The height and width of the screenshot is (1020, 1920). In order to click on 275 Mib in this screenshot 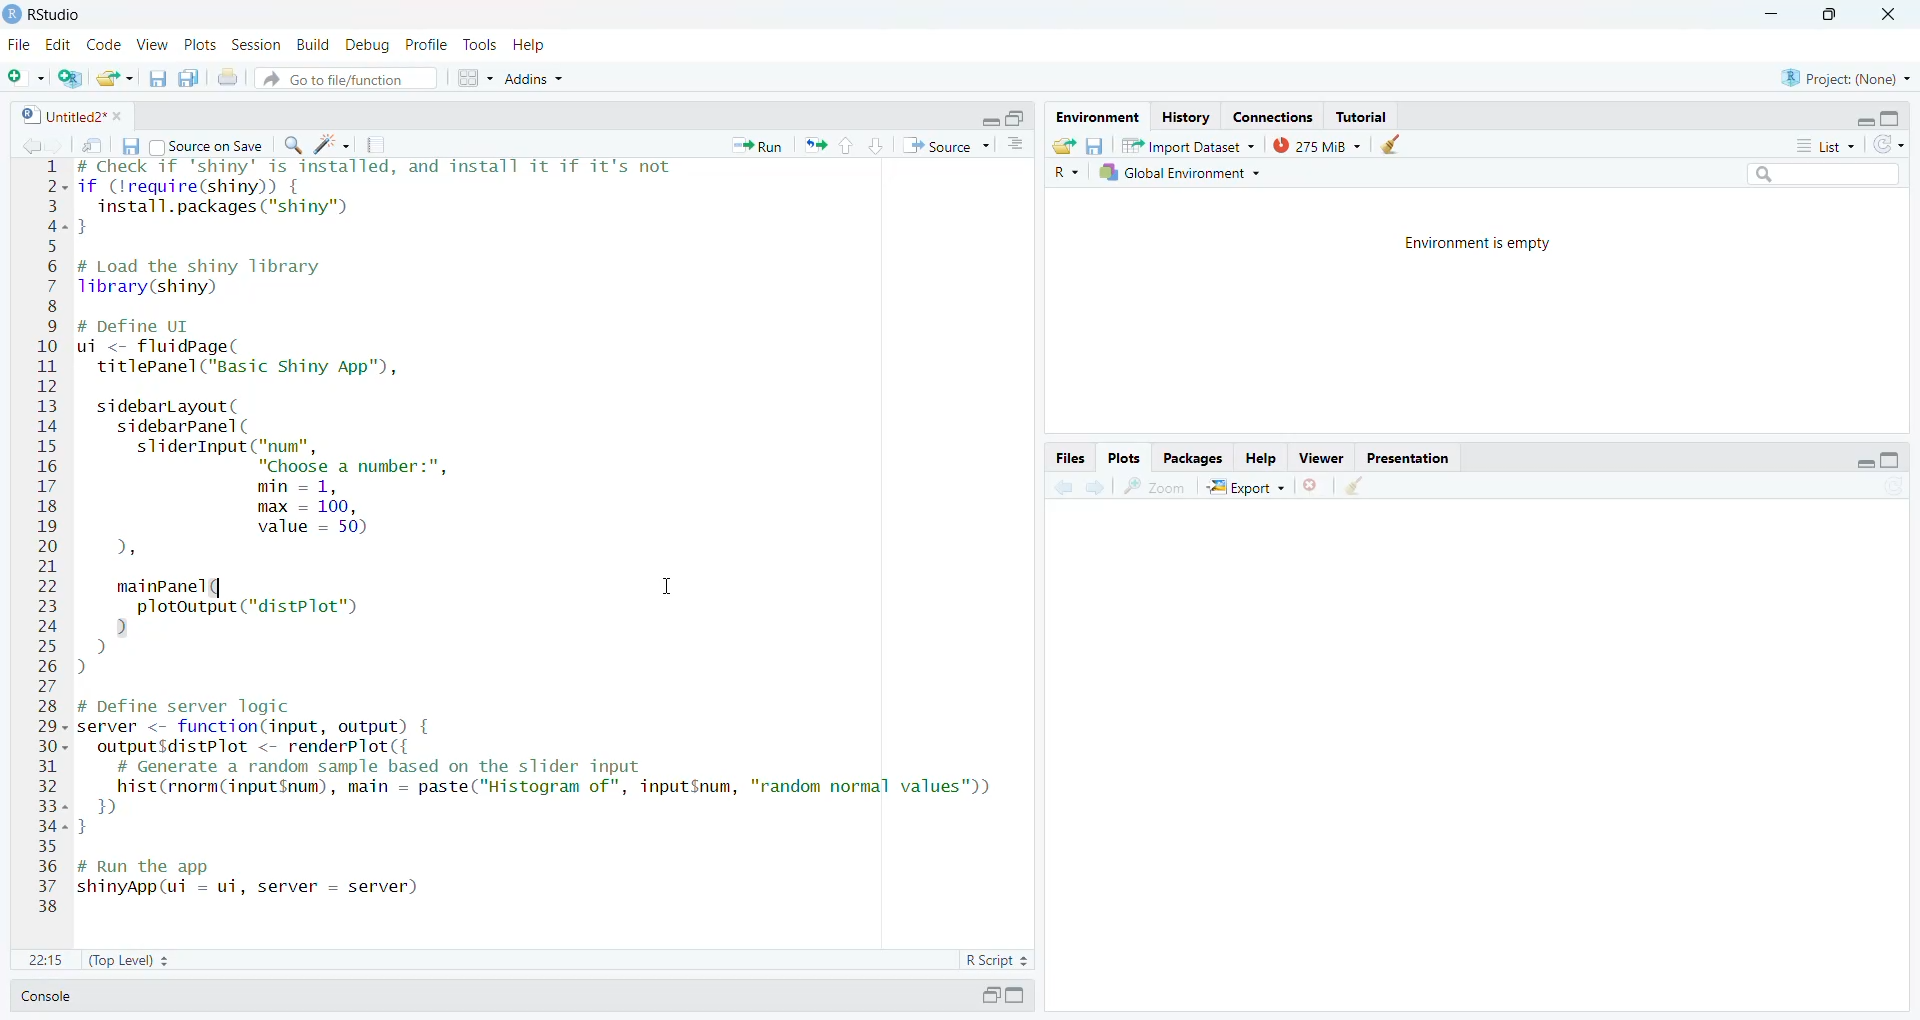, I will do `click(1318, 143)`.